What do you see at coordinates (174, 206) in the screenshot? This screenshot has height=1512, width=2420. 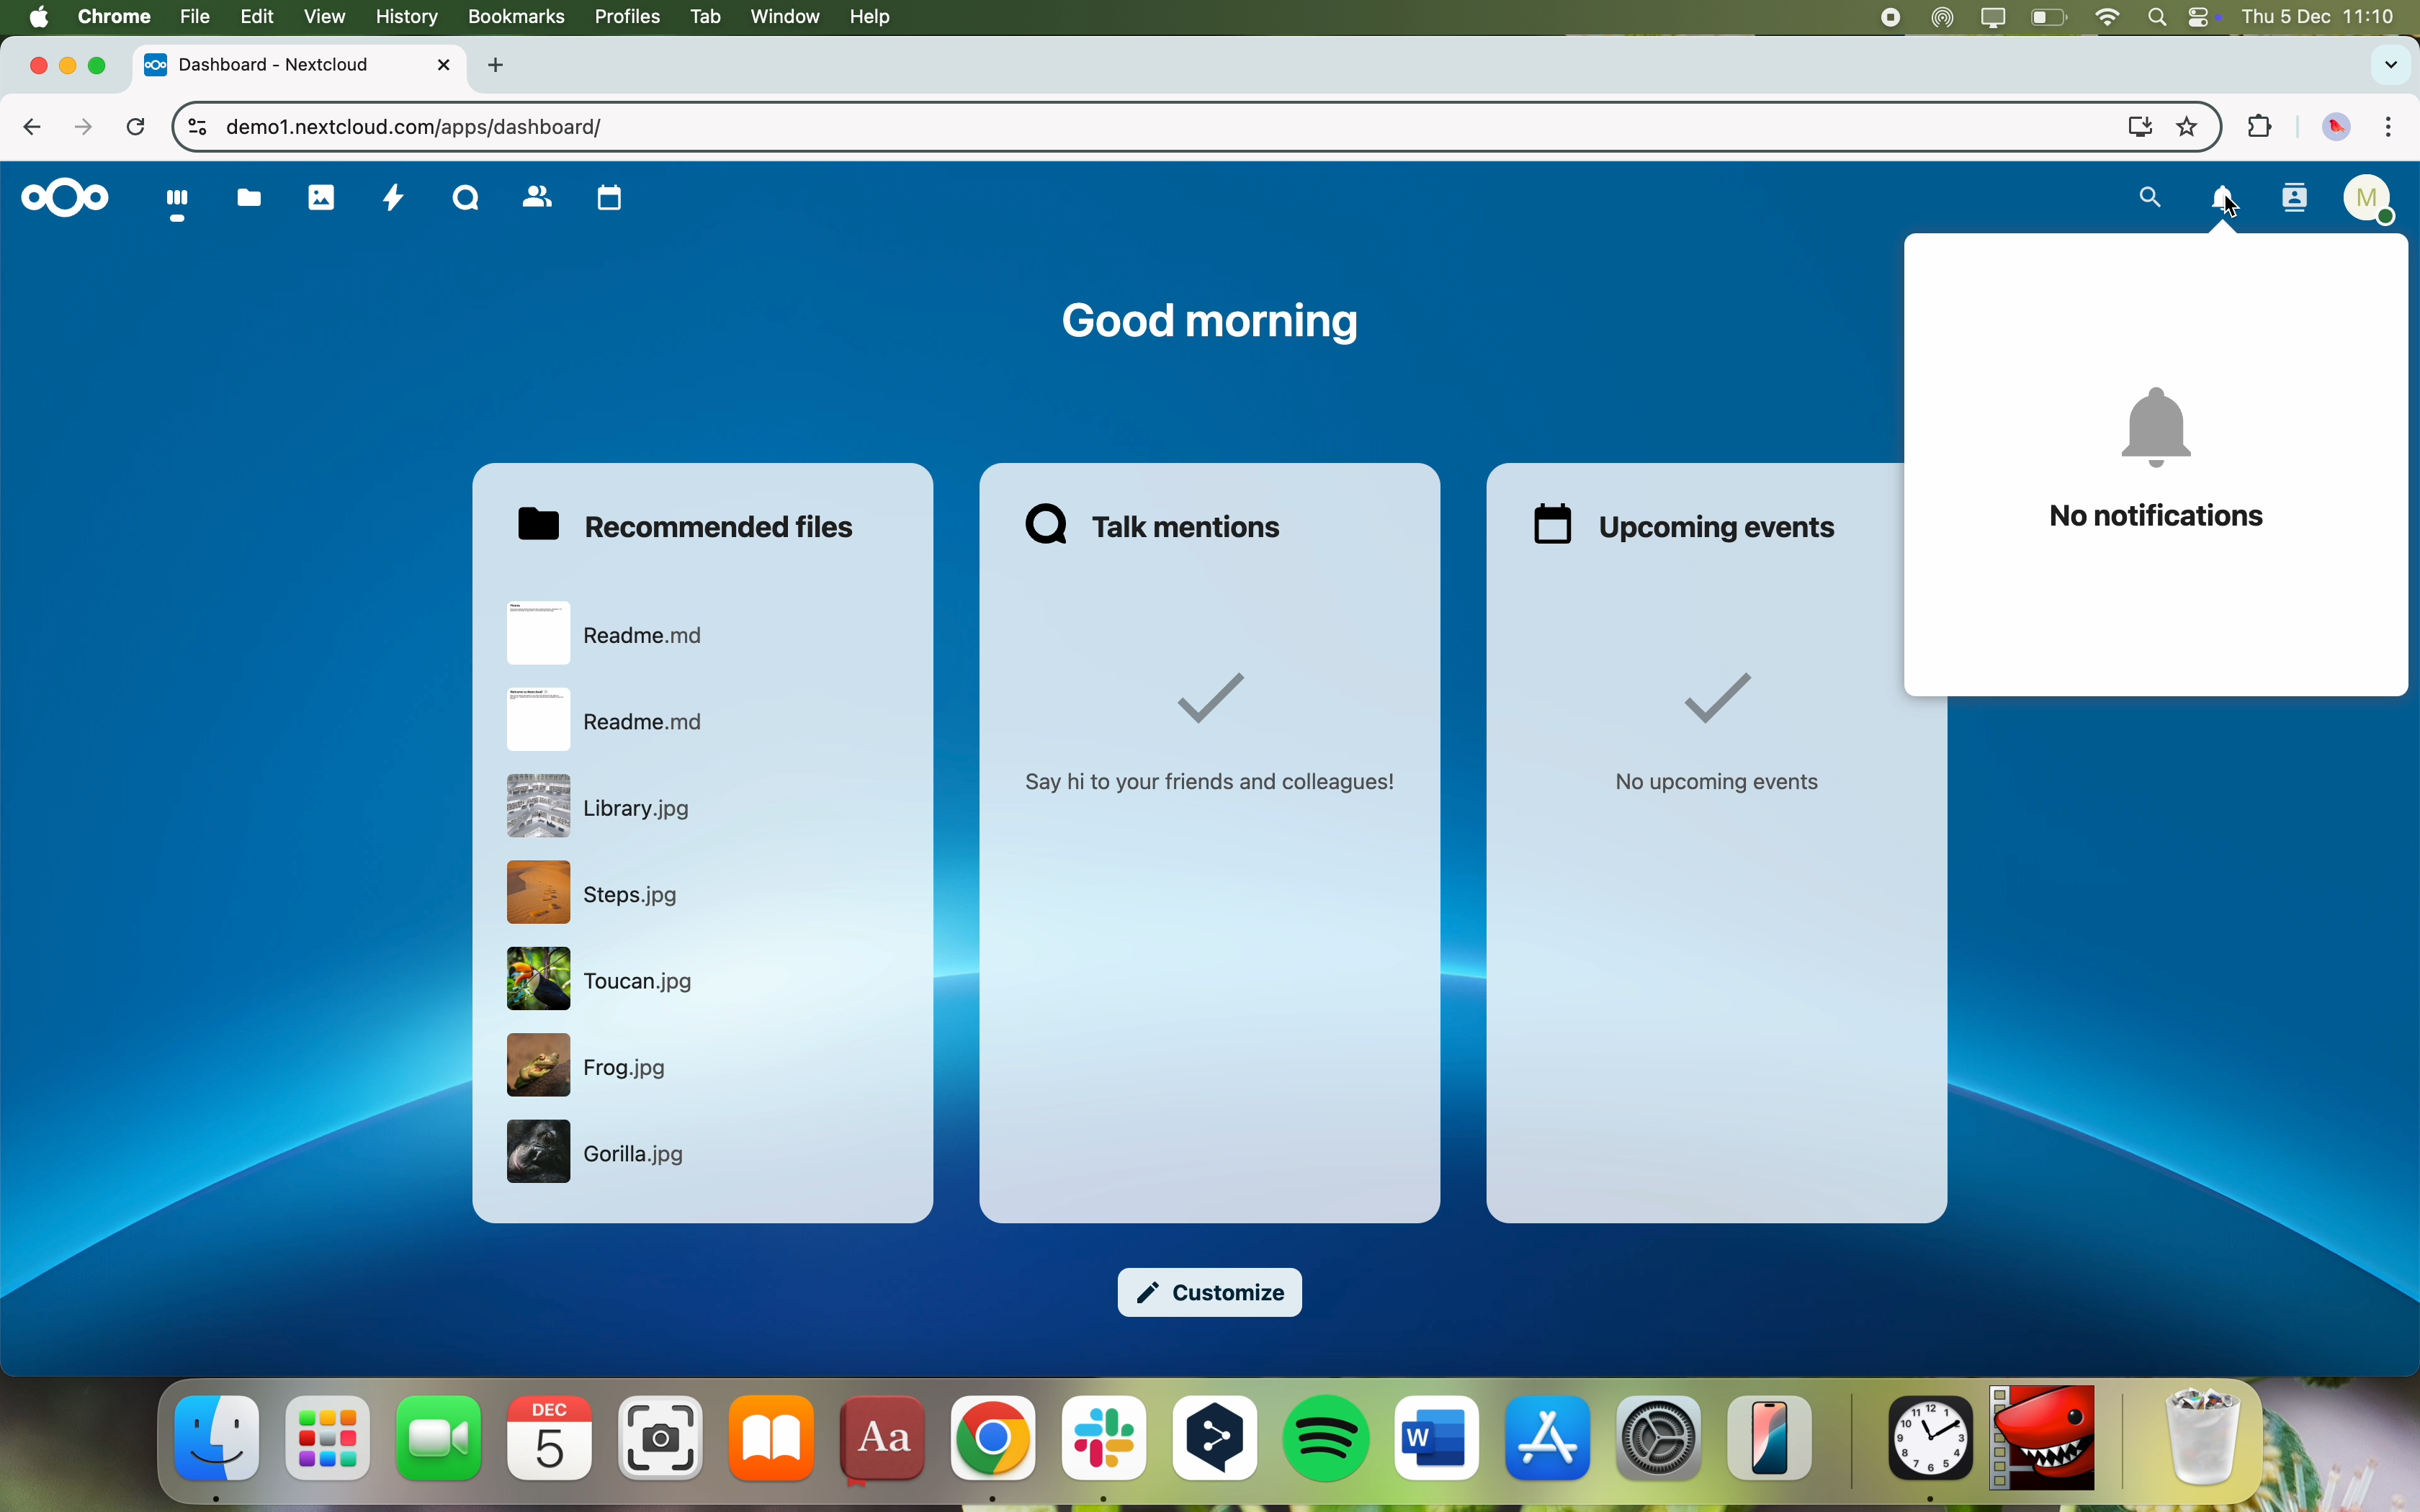 I see `dashboard` at bounding box center [174, 206].